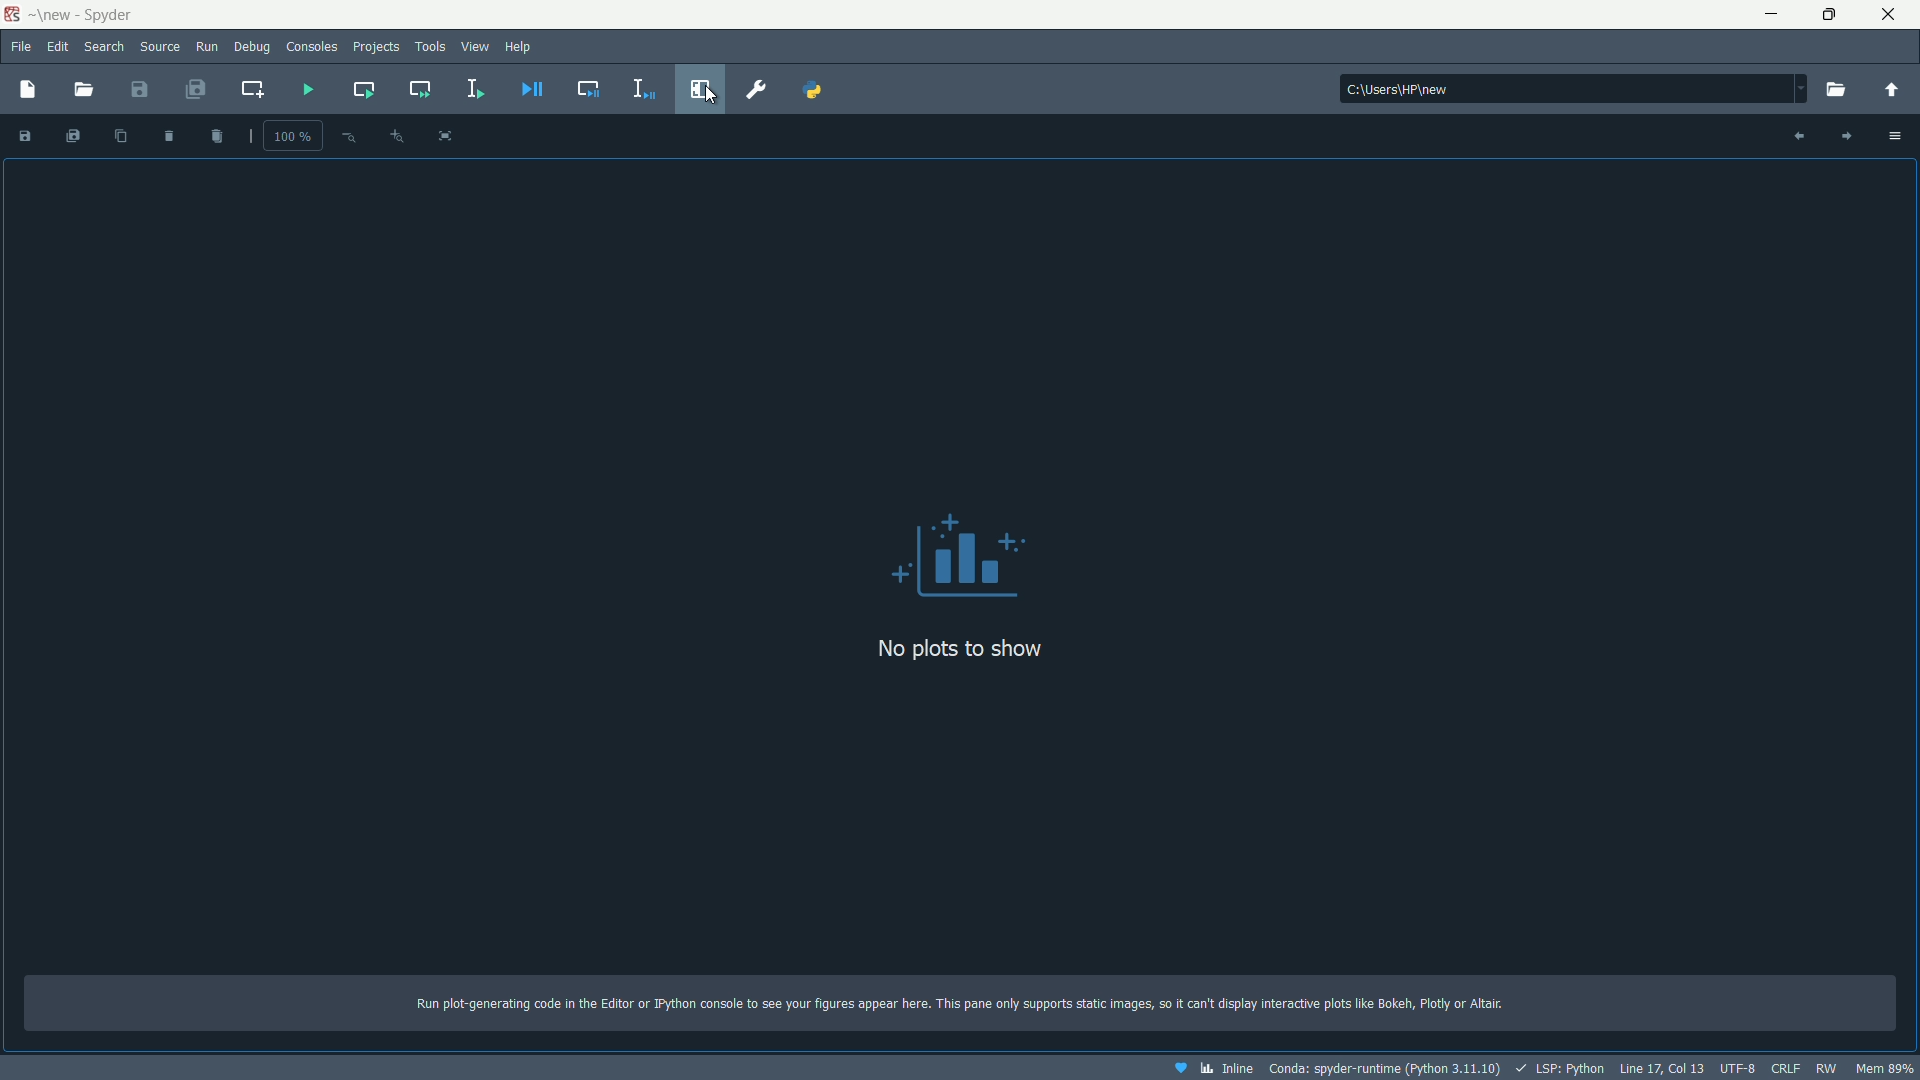 The height and width of the screenshot is (1080, 1920). I want to click on debug selection, so click(641, 89).